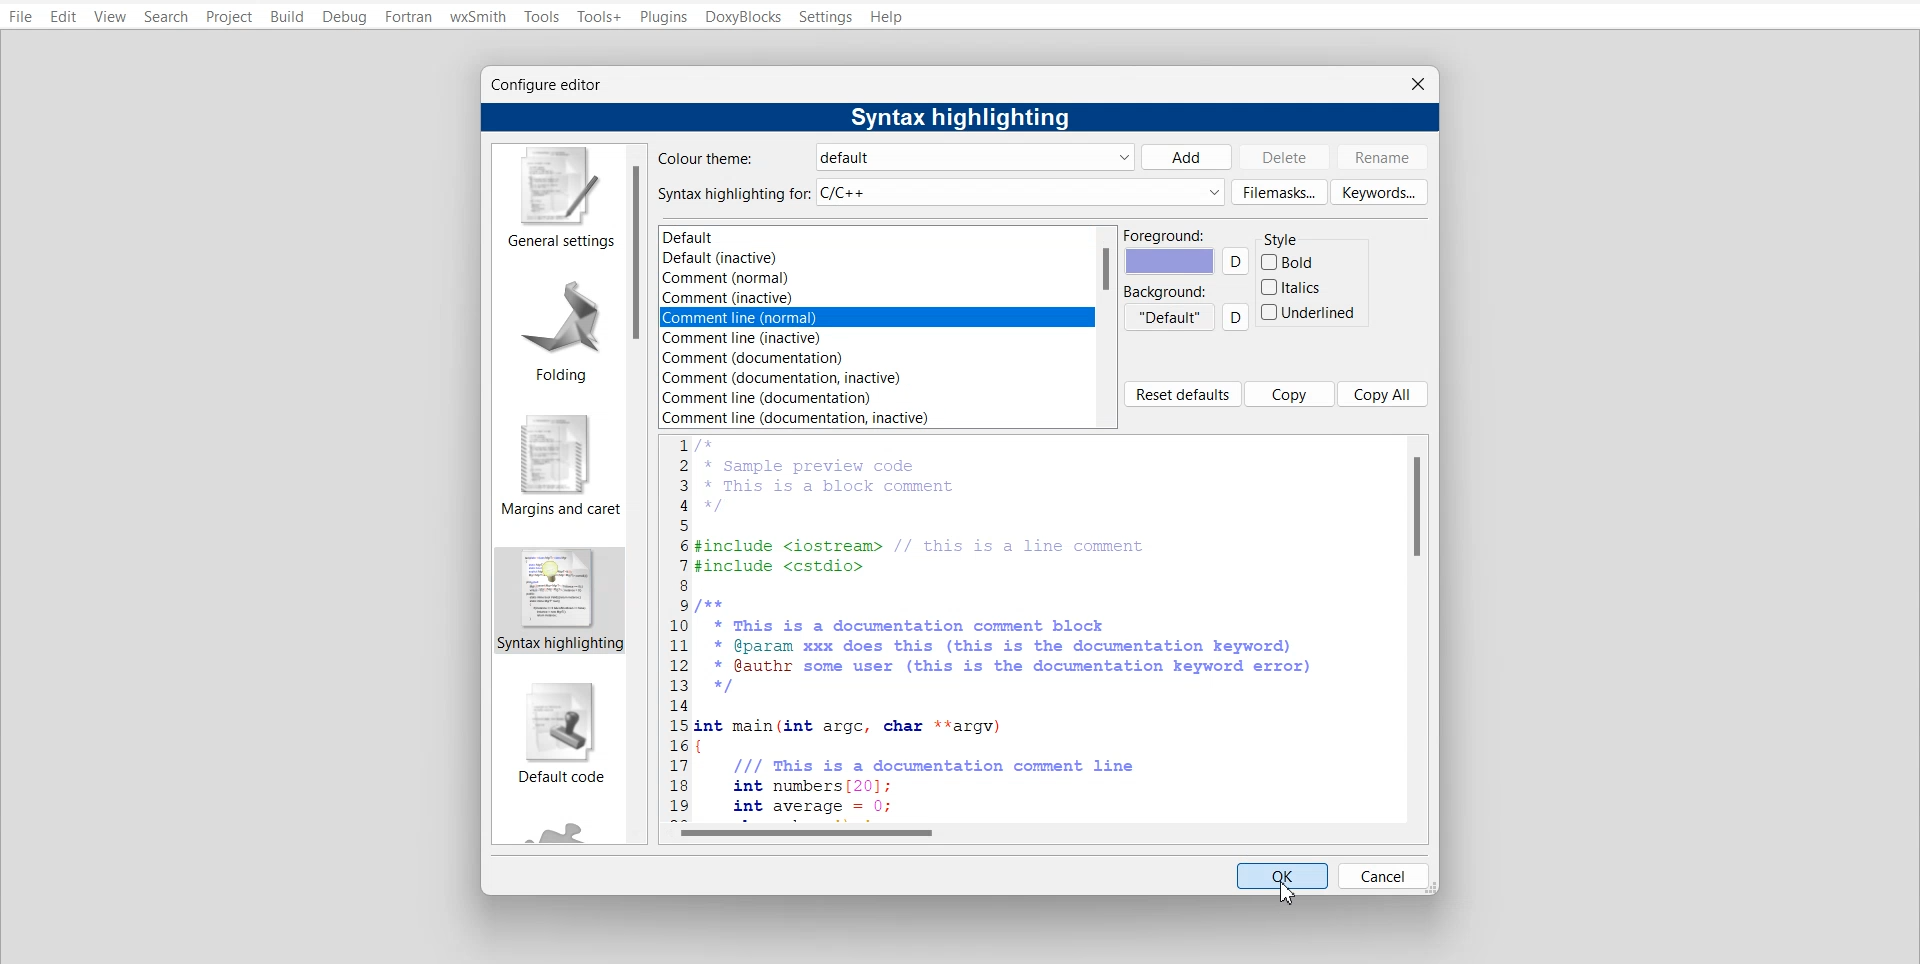 Image resolution: width=1920 pixels, height=964 pixels. I want to click on General Settings, so click(557, 197).